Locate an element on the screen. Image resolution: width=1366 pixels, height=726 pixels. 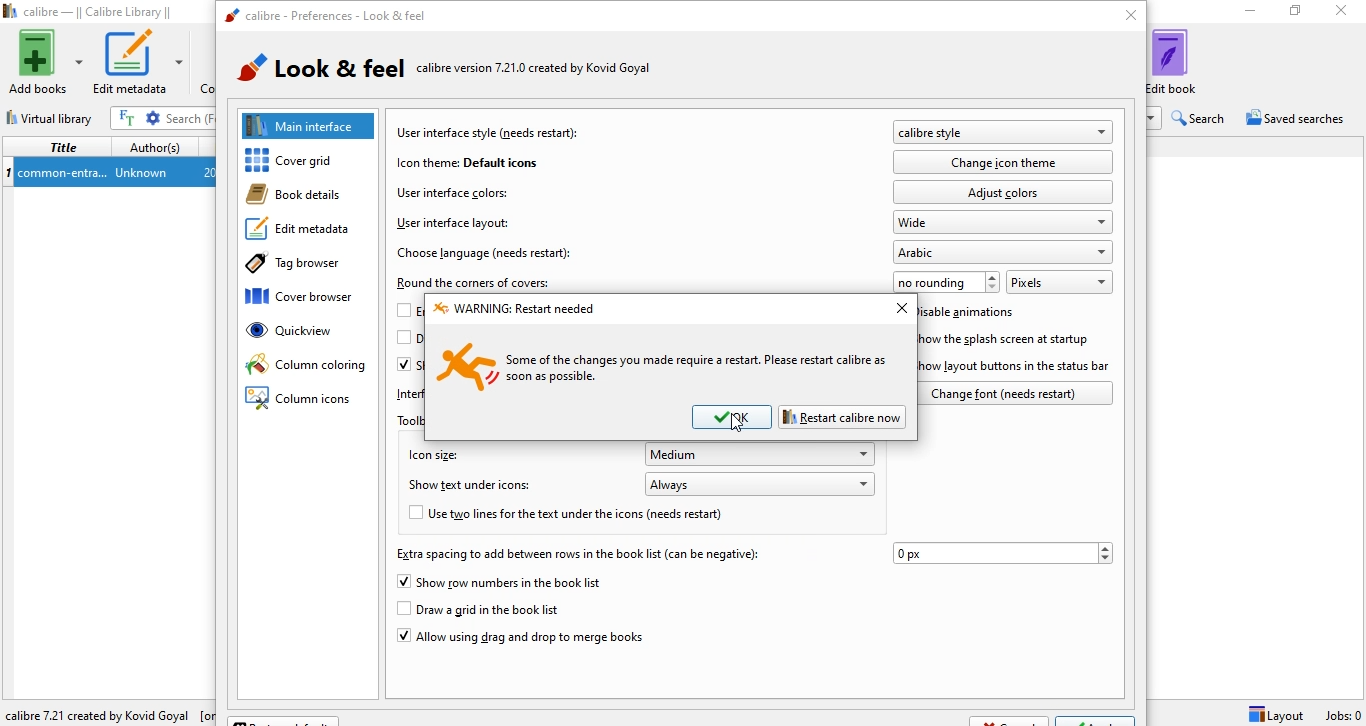
toolbar is located at coordinates (408, 420).